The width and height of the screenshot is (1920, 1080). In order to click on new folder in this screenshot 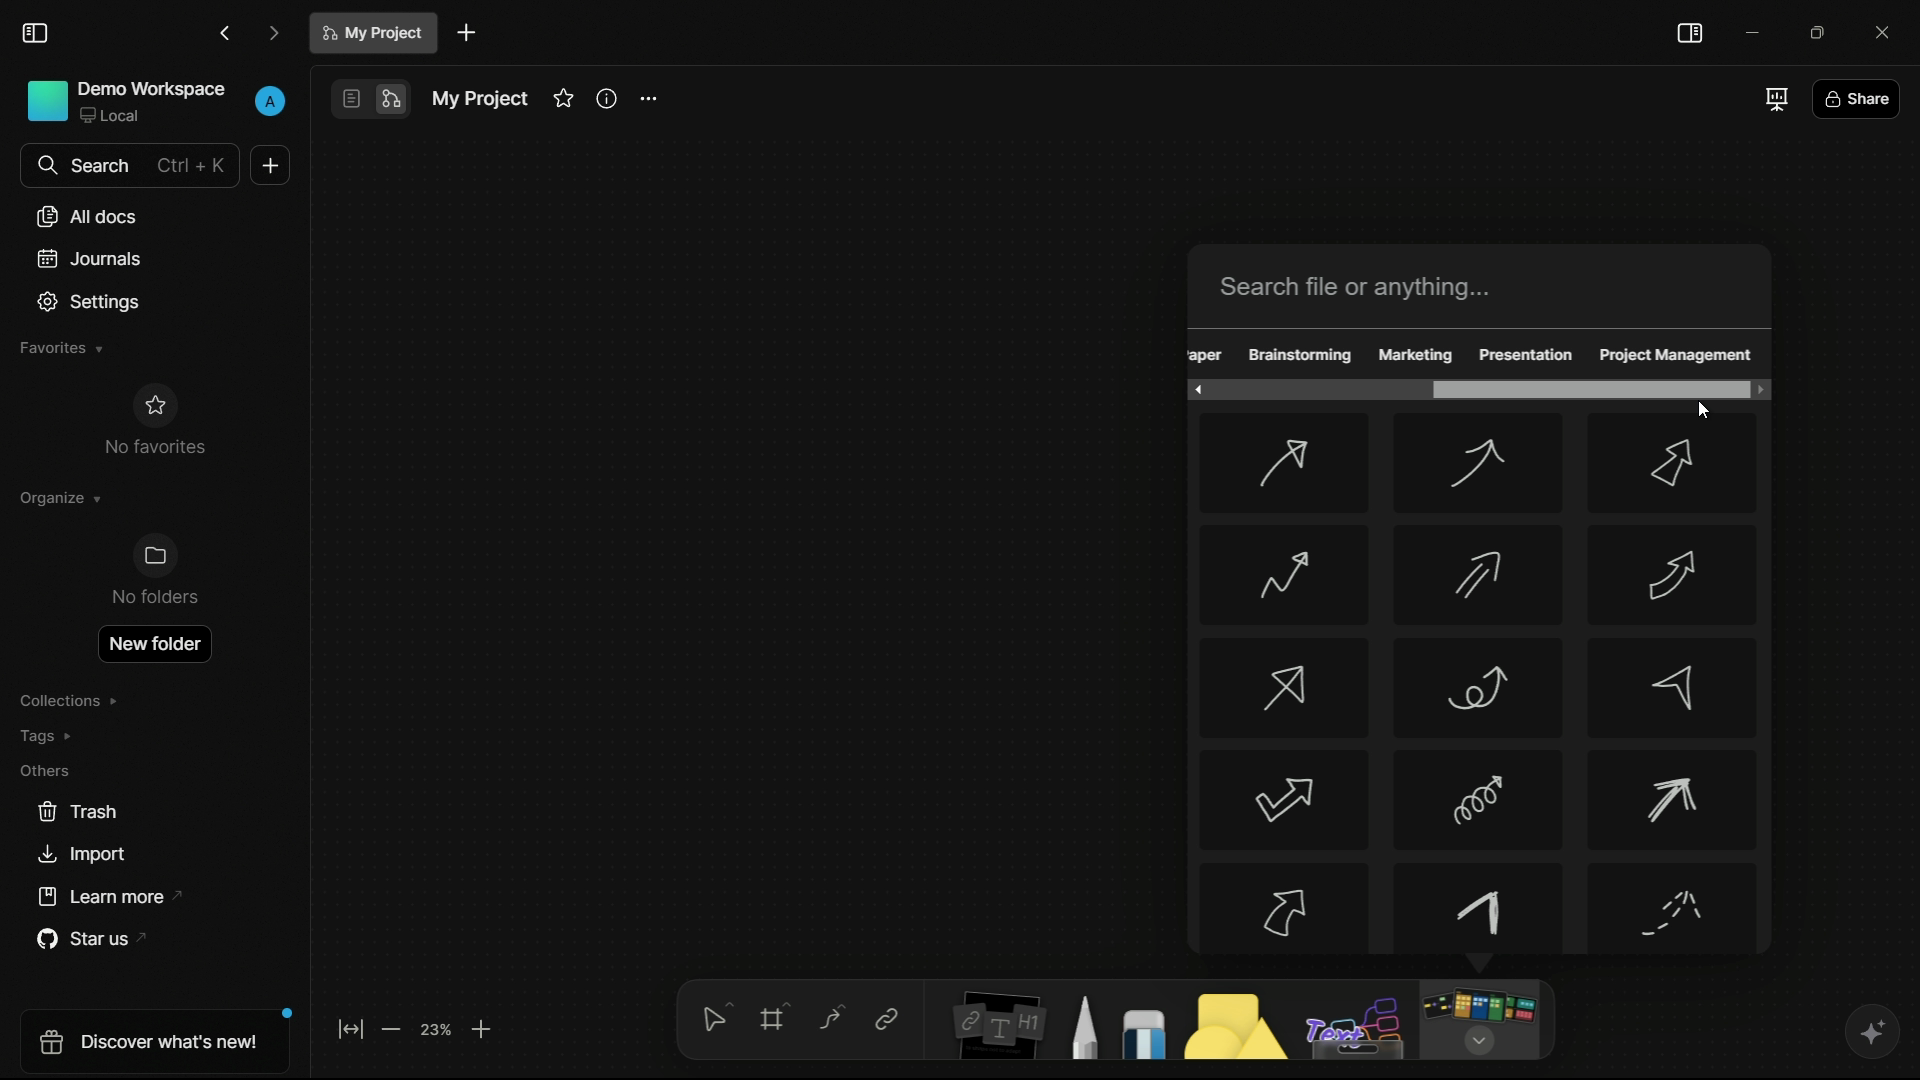, I will do `click(153, 644)`.